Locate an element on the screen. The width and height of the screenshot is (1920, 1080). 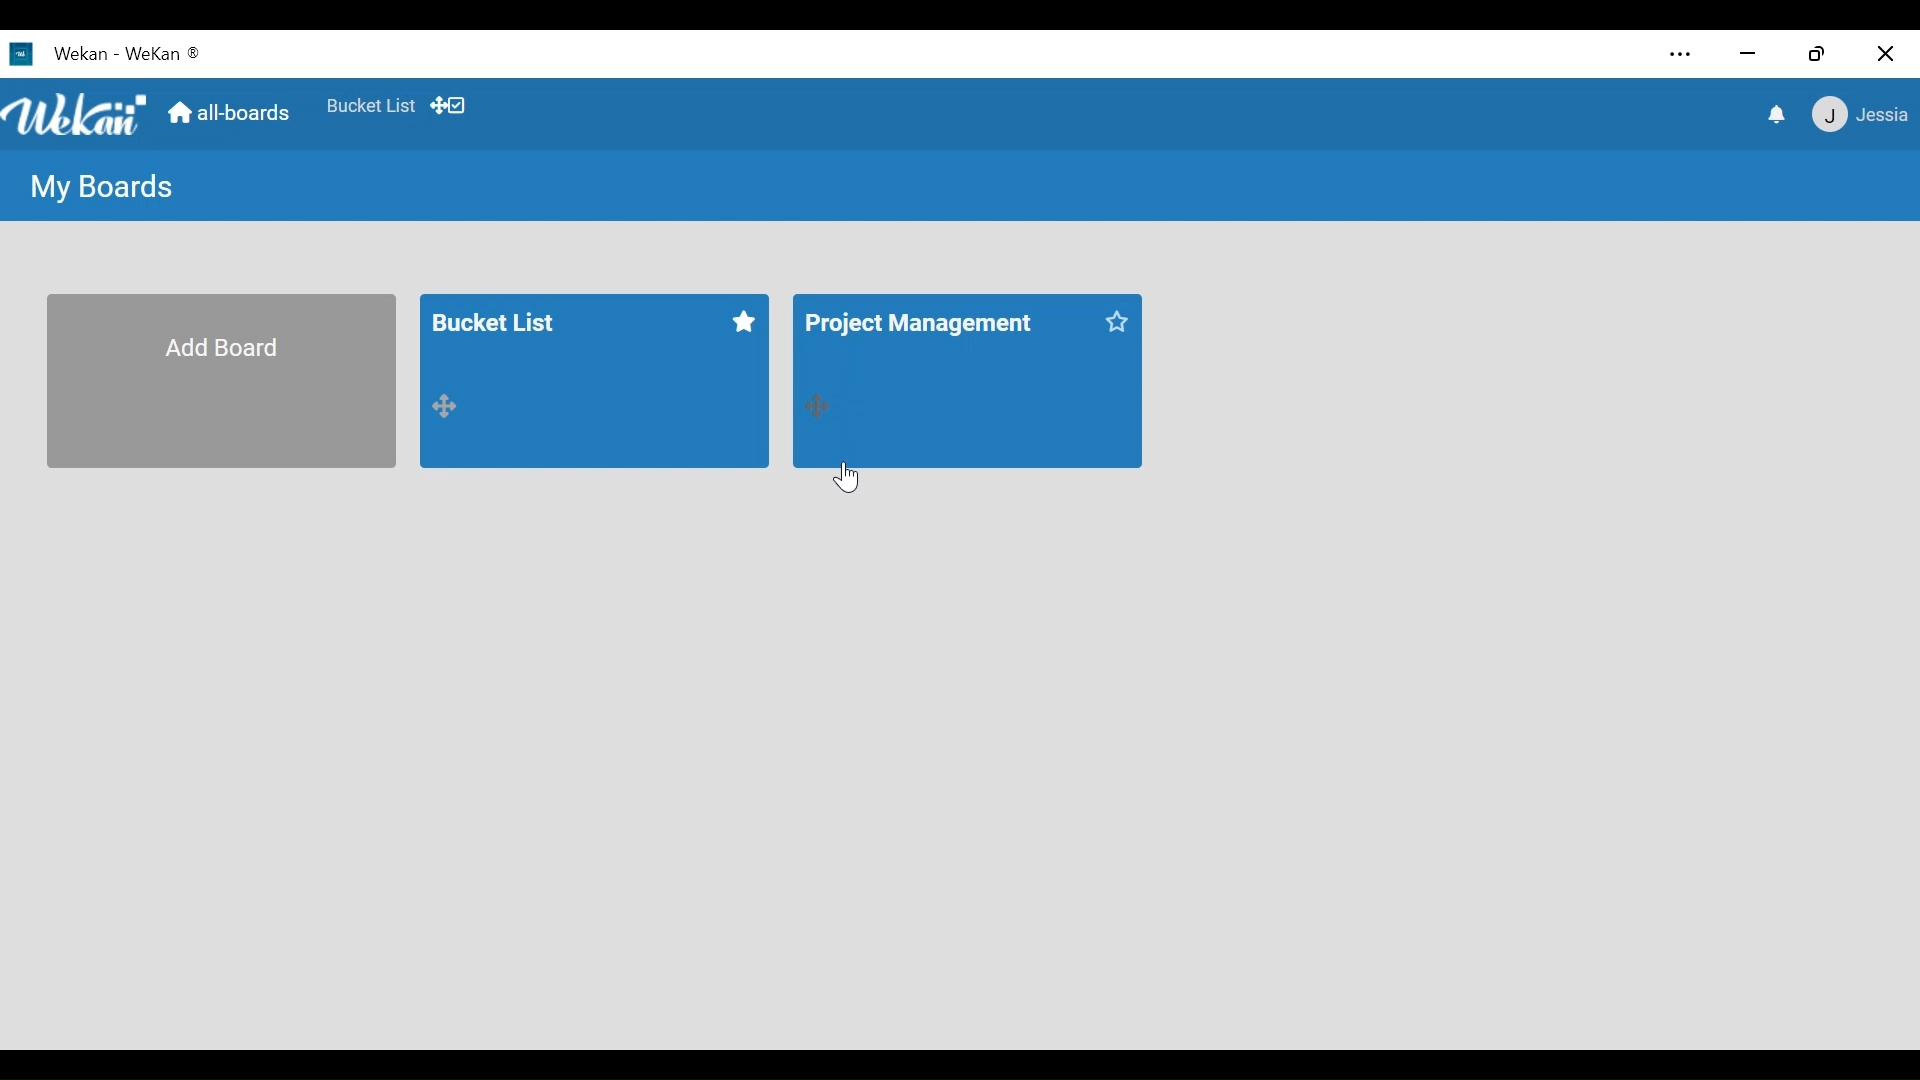
Drag board is located at coordinates (444, 406).